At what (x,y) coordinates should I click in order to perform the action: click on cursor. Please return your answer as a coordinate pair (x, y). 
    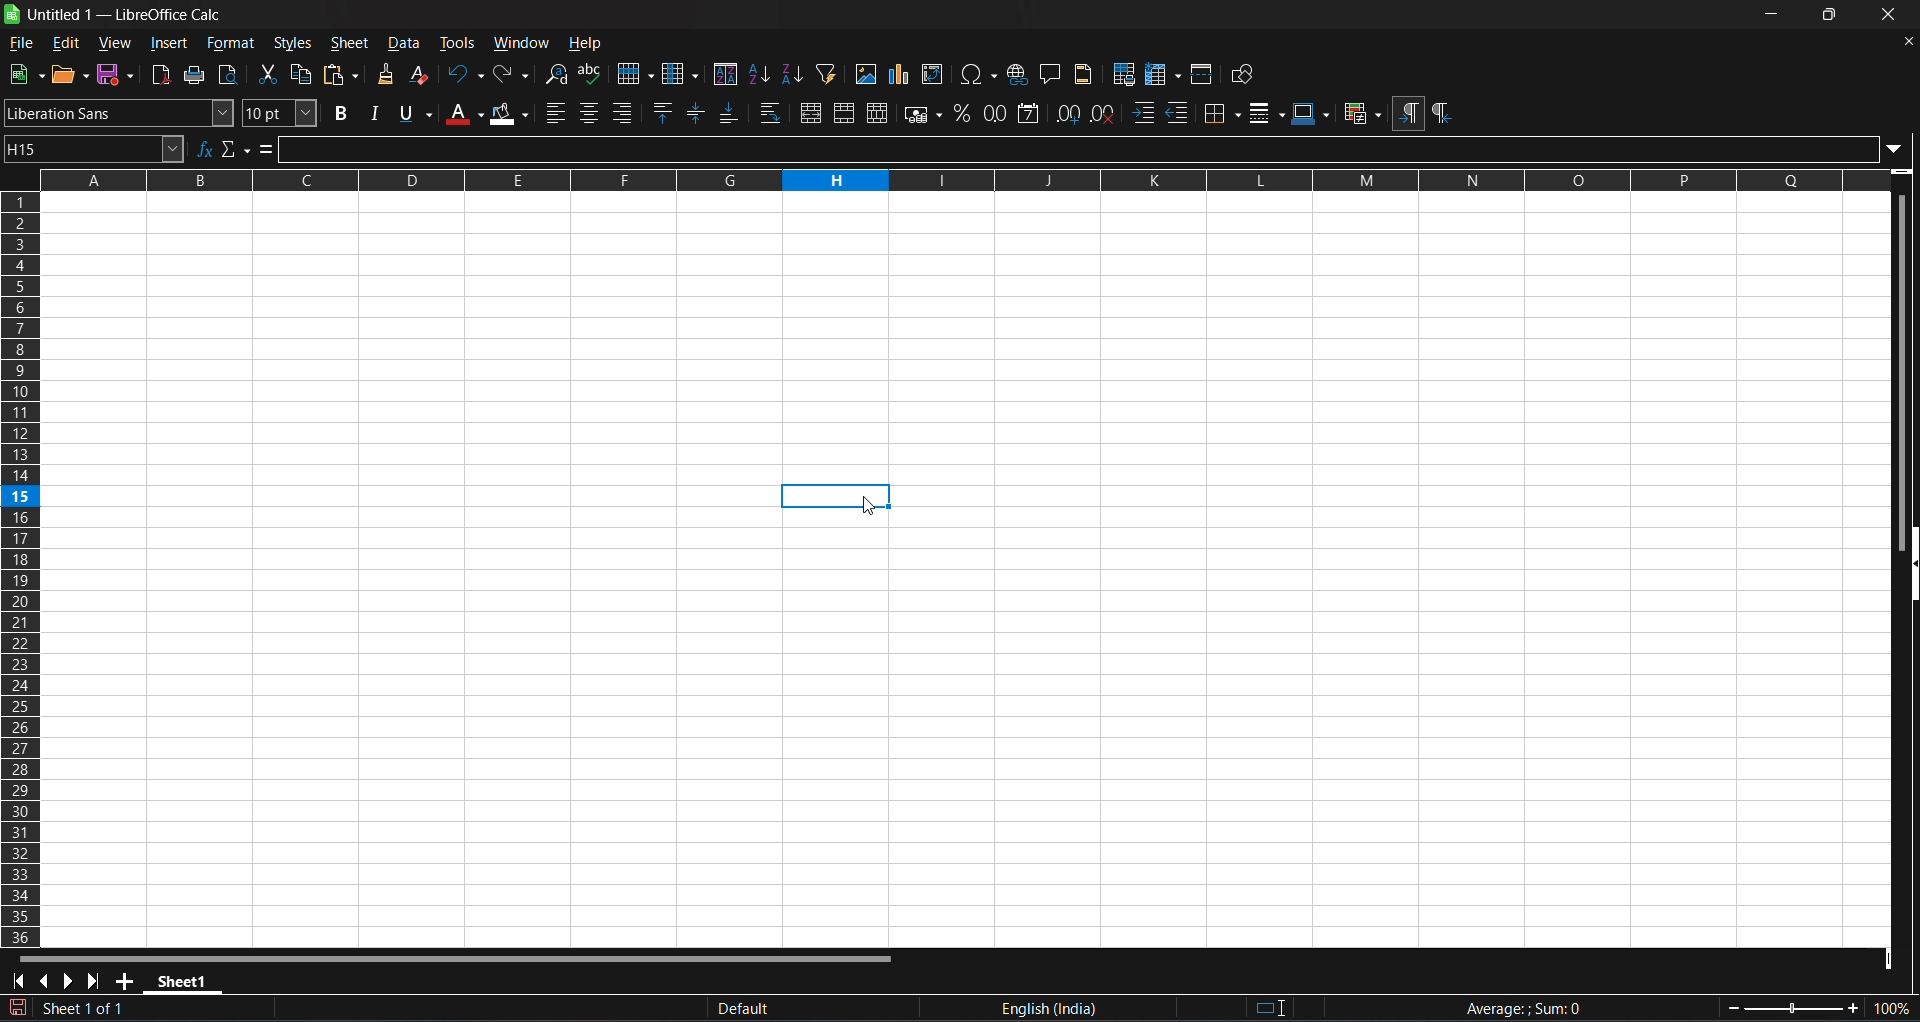
    Looking at the image, I should click on (866, 507).